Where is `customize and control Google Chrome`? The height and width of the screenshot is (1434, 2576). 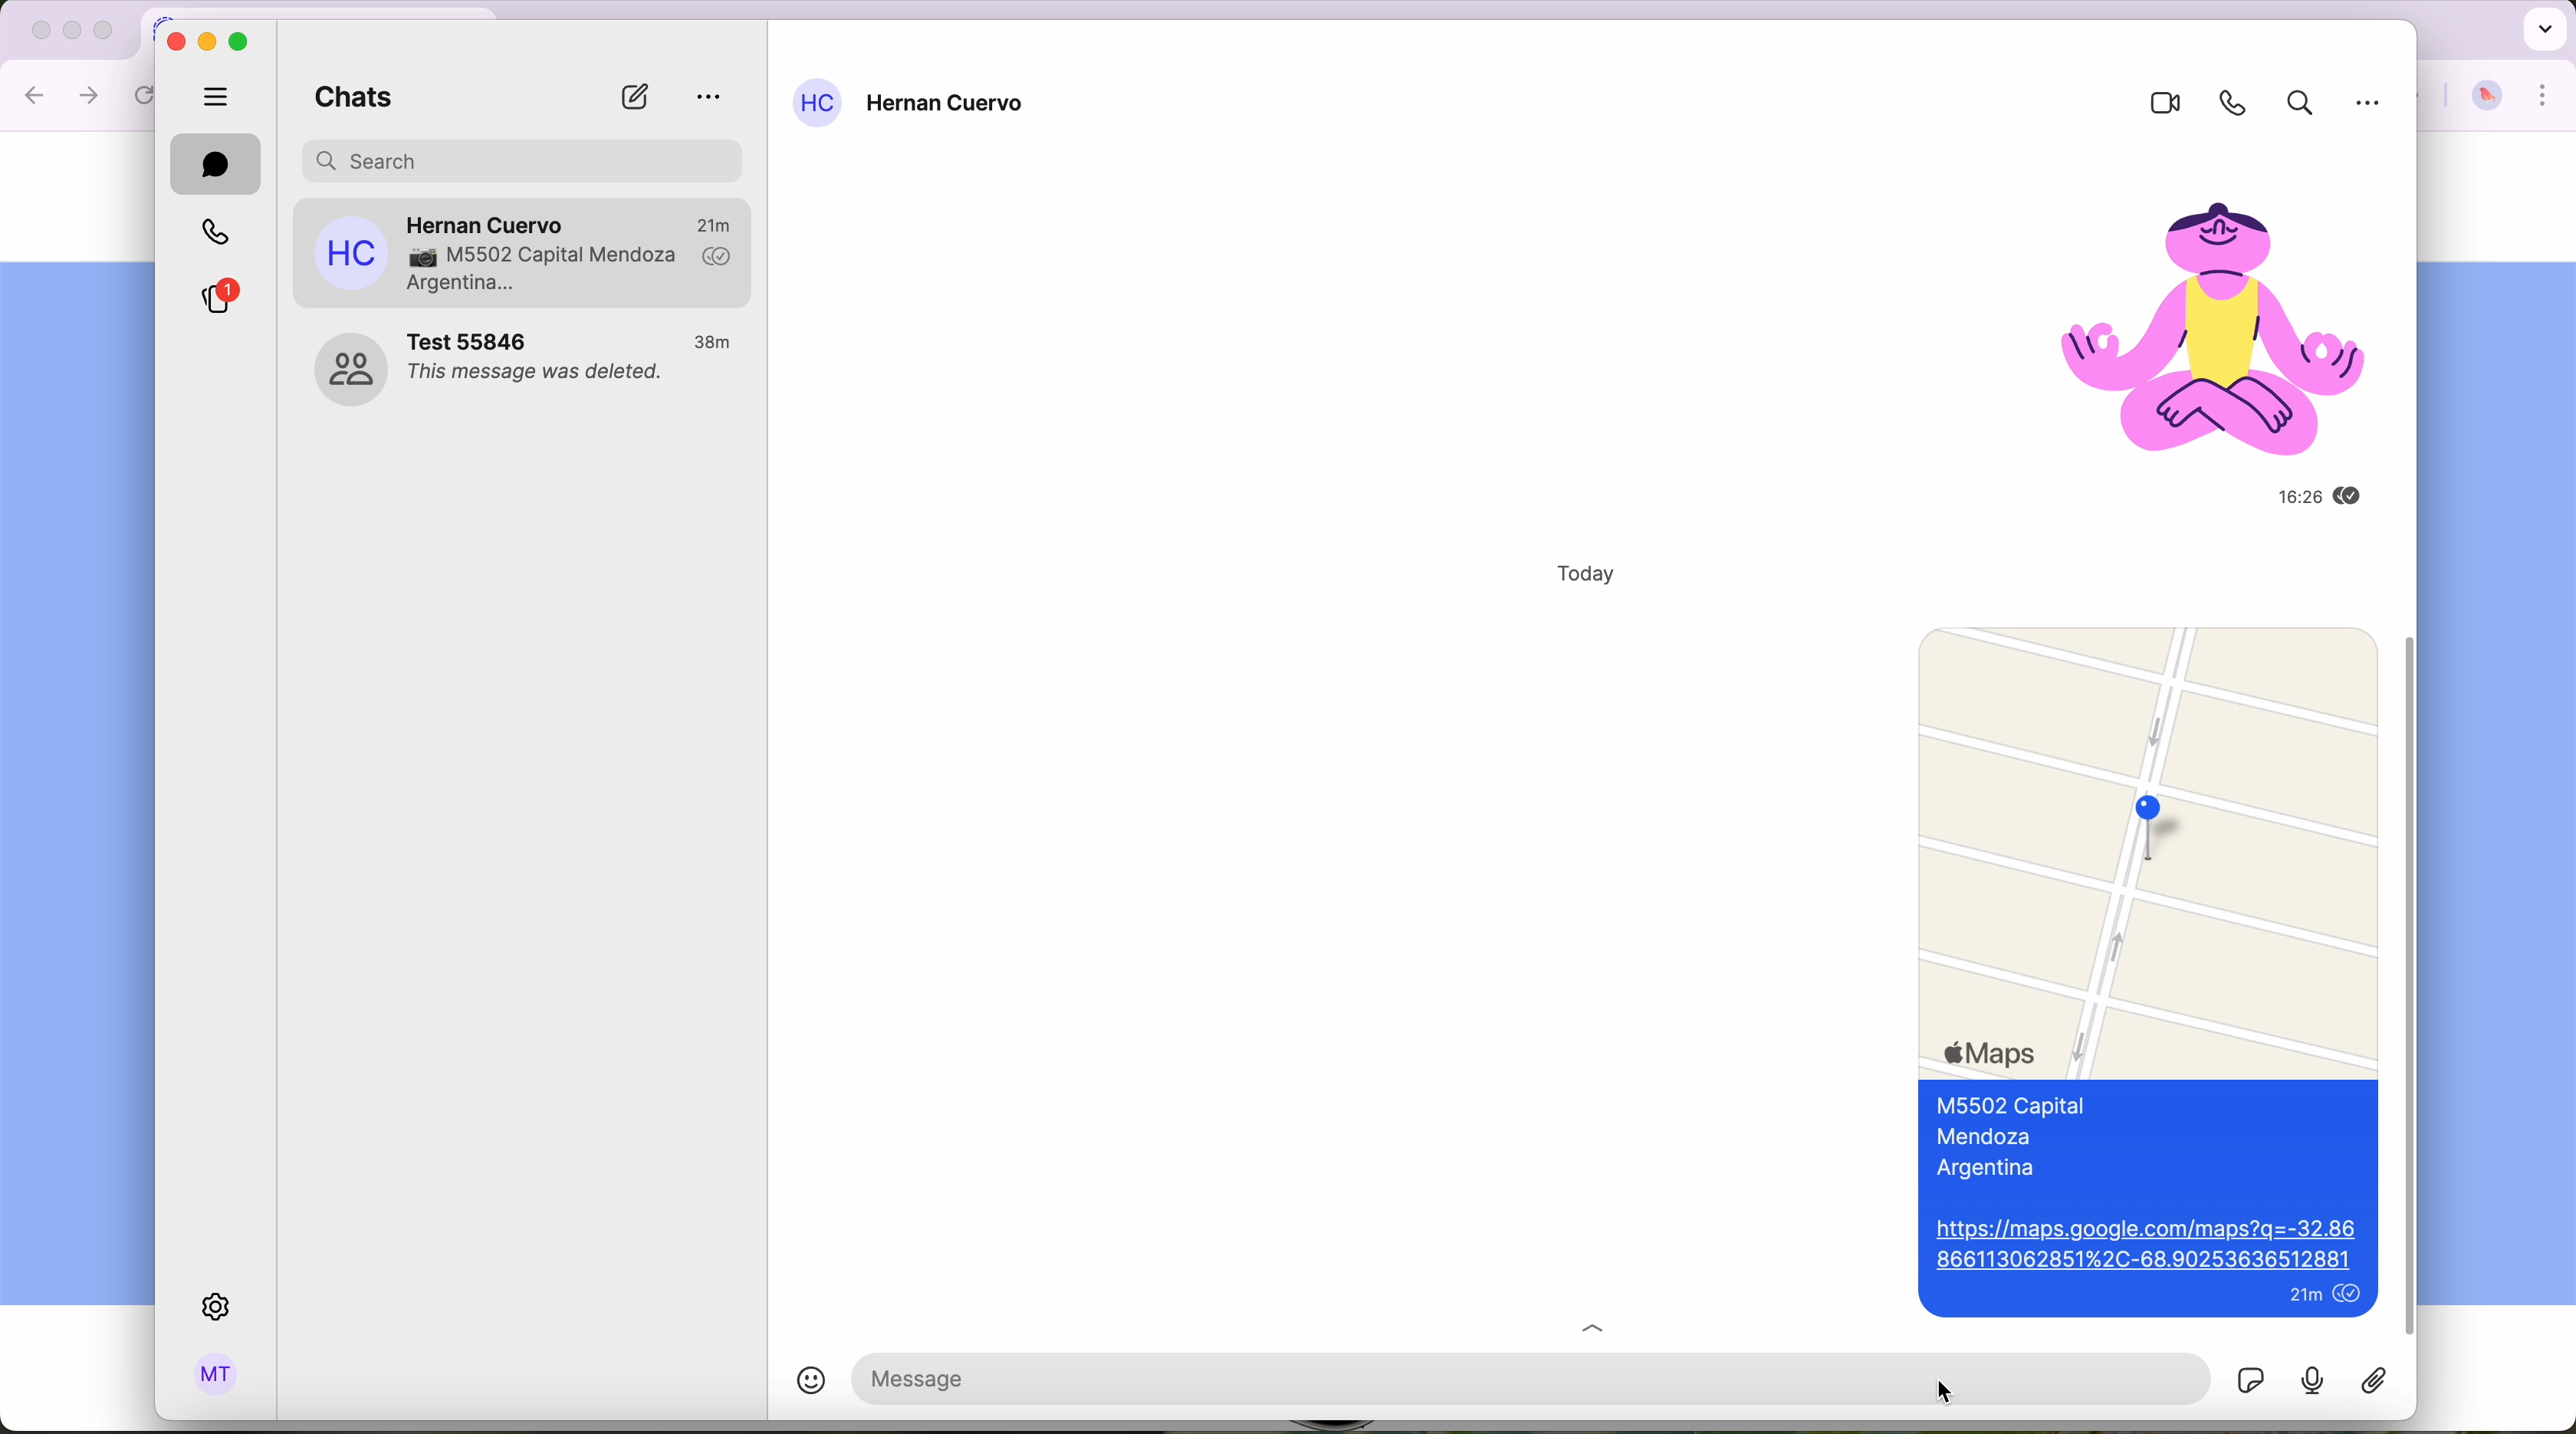
customize and control Google Chrome is located at coordinates (2544, 96).